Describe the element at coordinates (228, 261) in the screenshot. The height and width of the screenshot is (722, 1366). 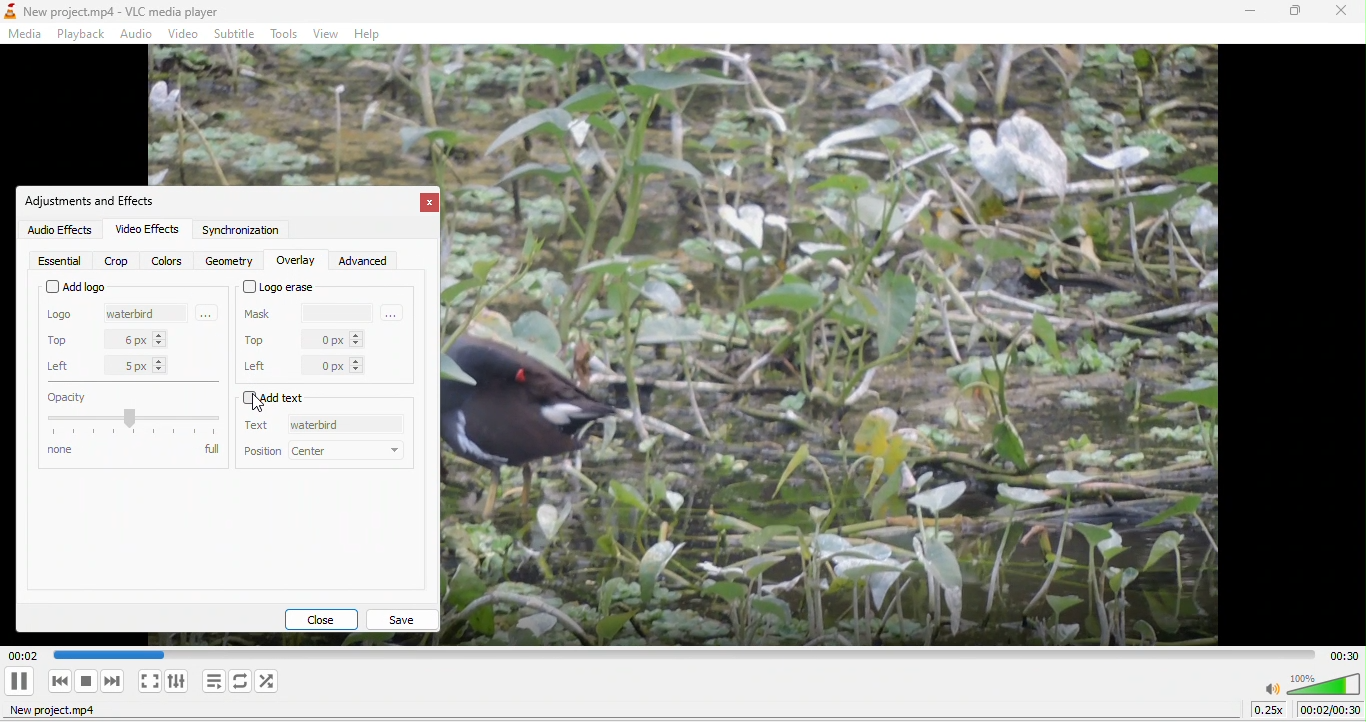
I see `geometry` at that location.